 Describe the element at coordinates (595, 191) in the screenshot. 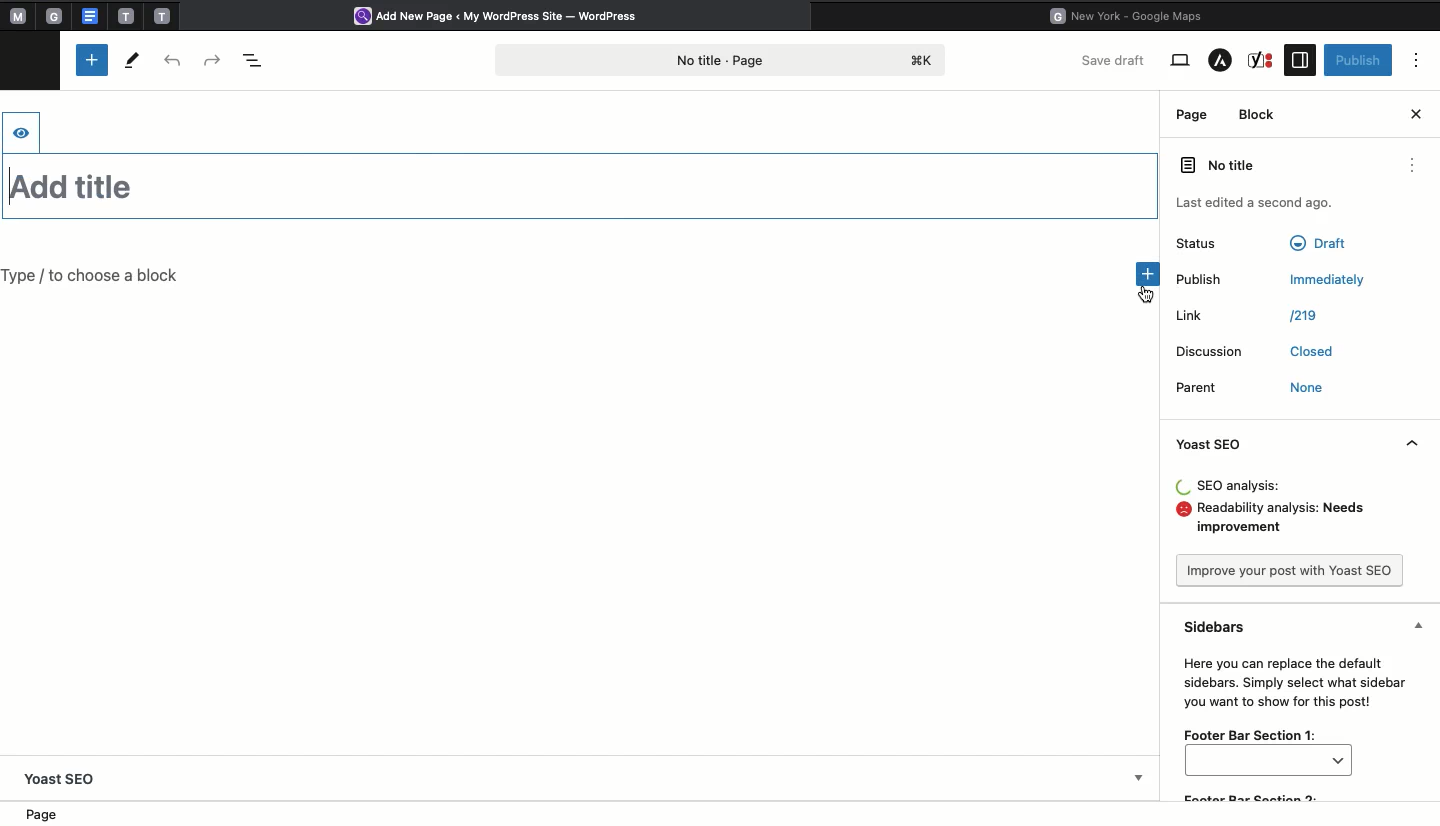

I see `Title` at that location.